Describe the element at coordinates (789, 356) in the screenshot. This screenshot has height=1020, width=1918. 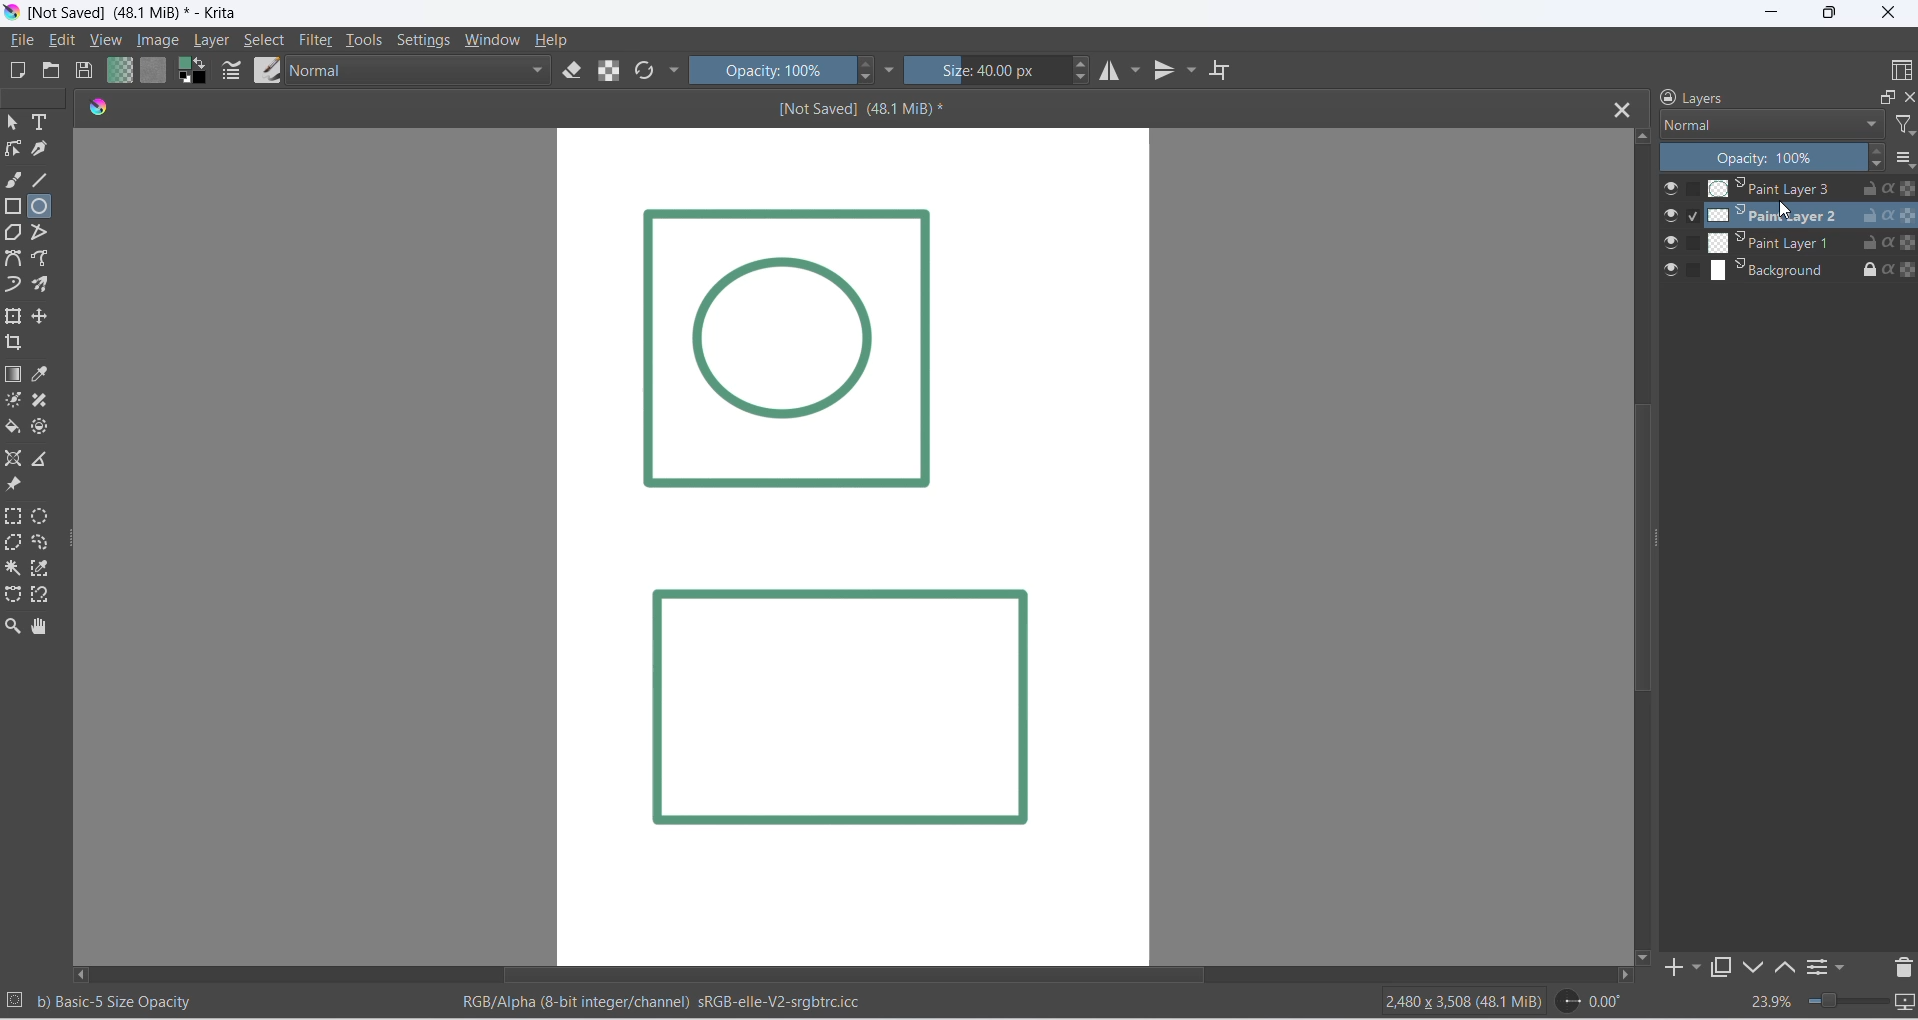
I see `Image Layer 1` at that location.